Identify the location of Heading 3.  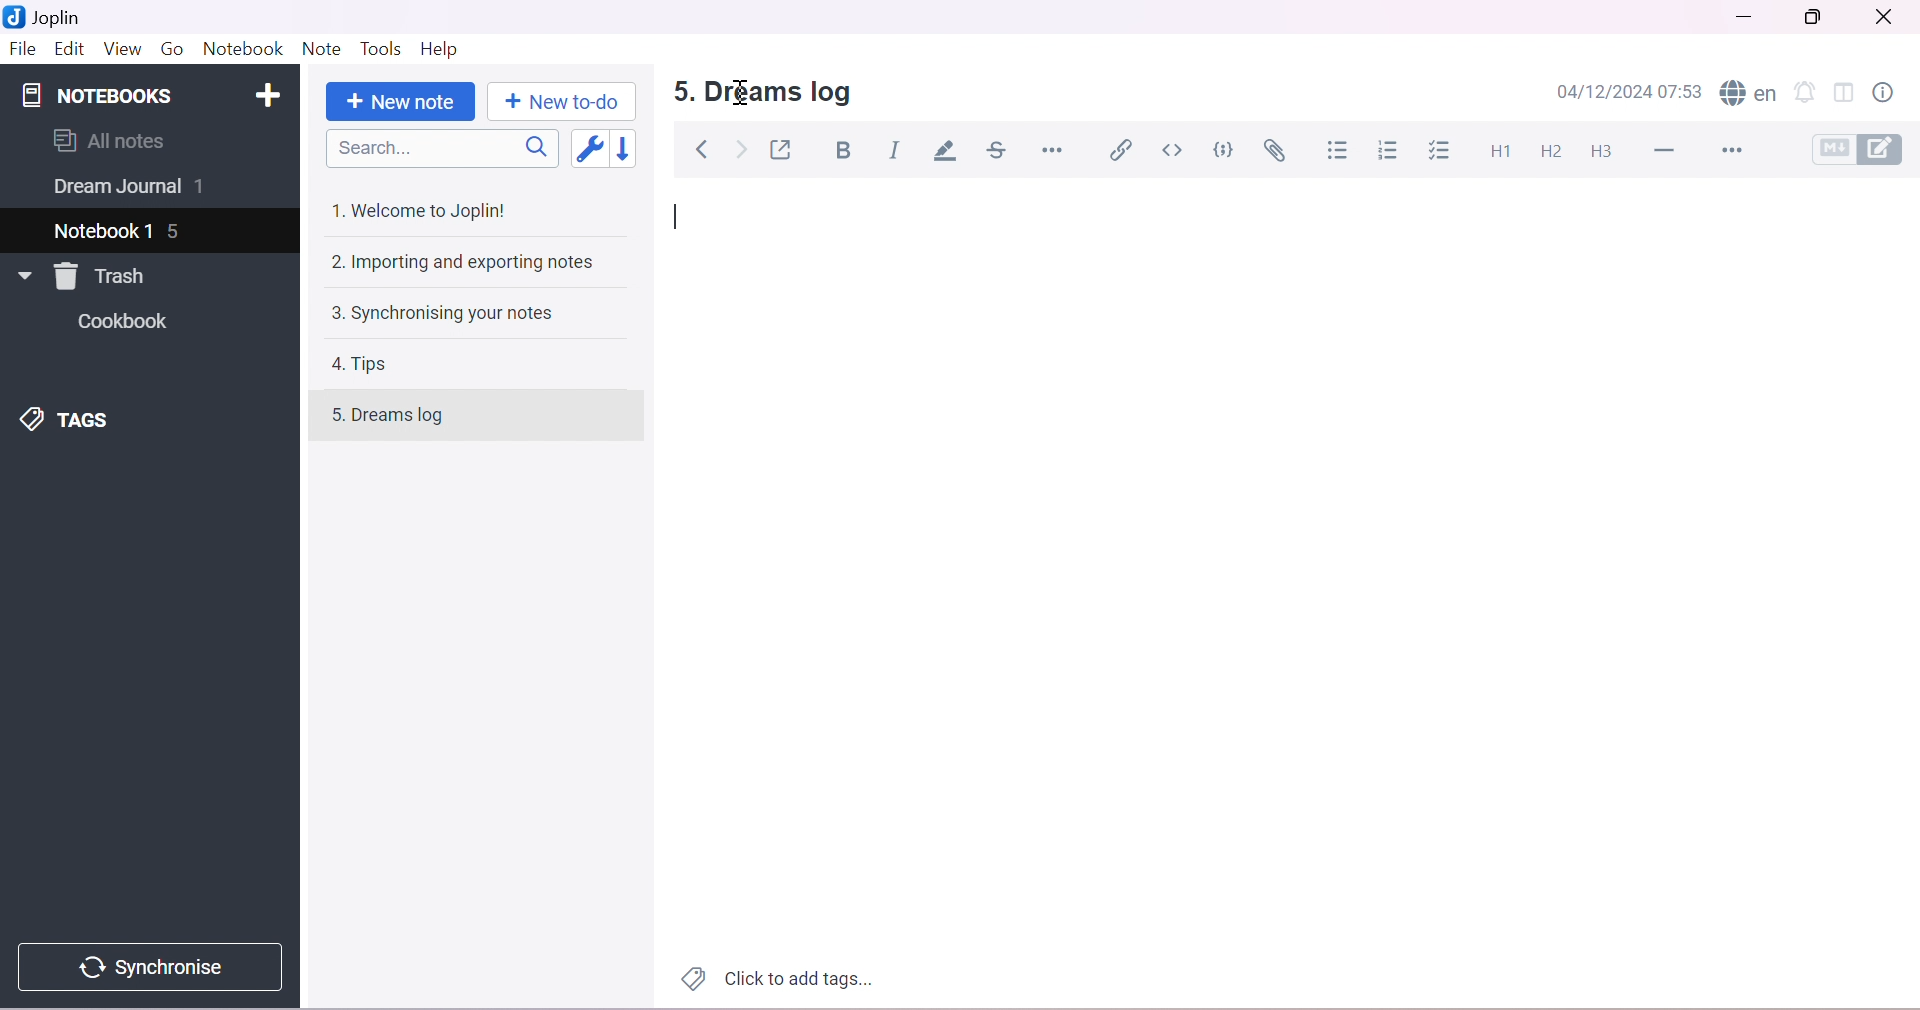
(1603, 150).